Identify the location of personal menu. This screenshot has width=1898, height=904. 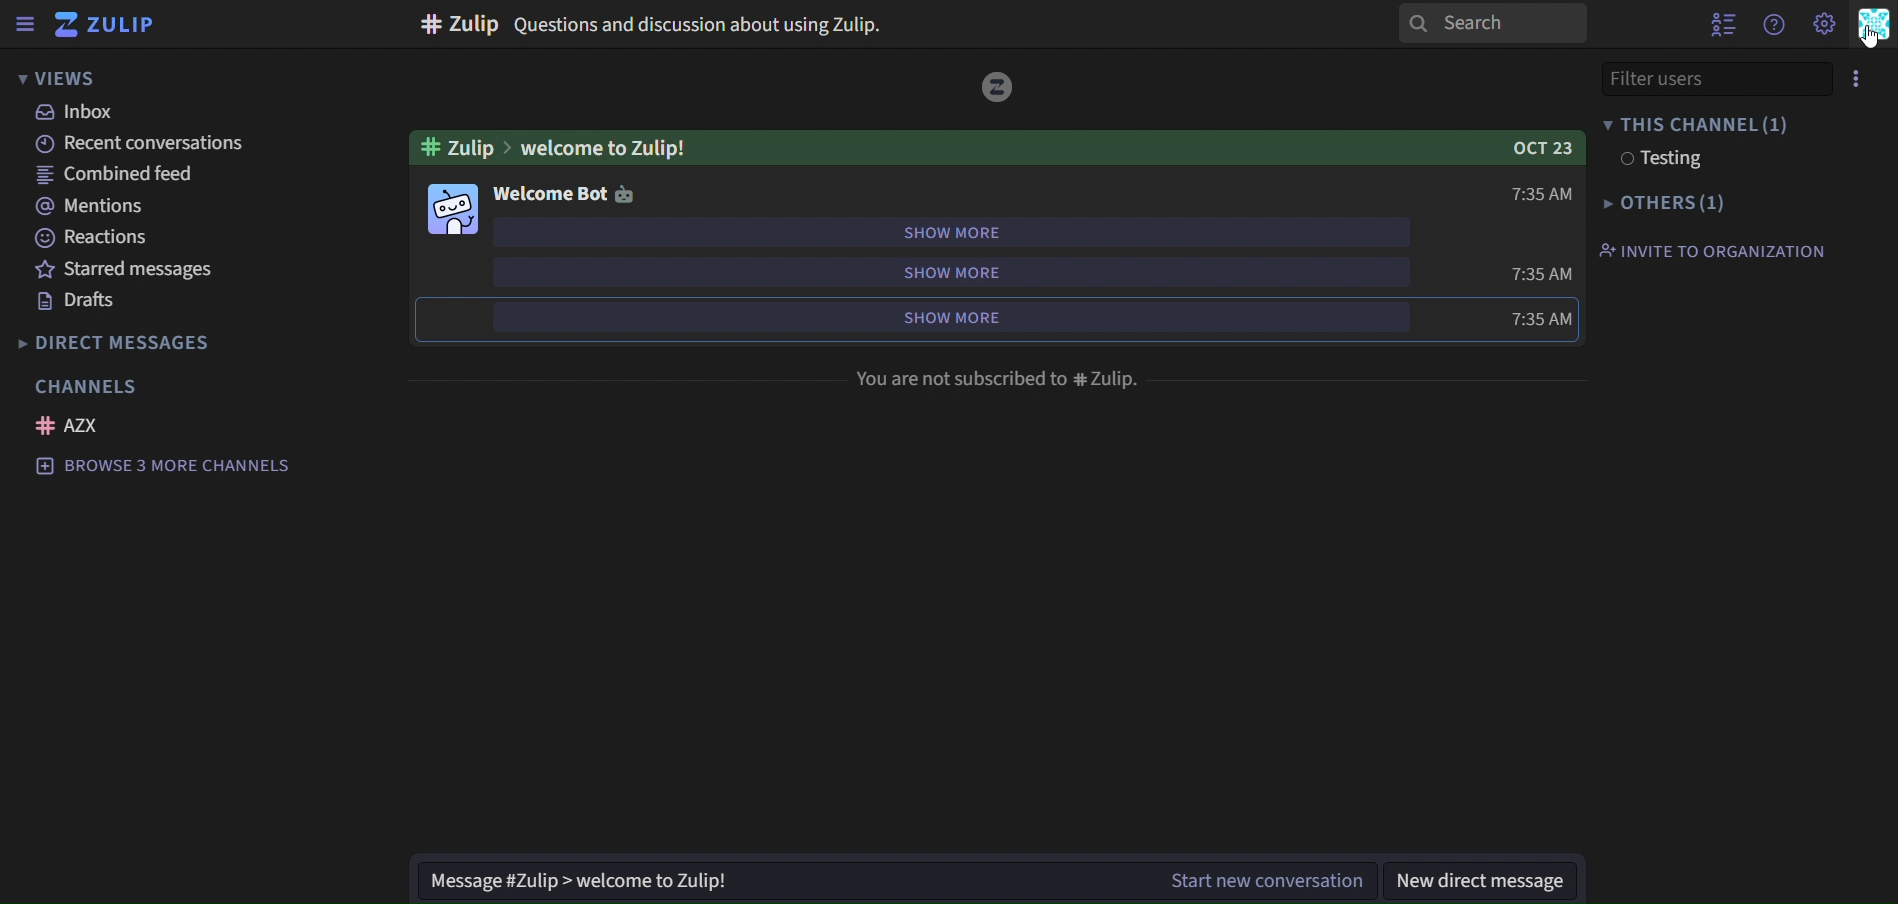
(1877, 25).